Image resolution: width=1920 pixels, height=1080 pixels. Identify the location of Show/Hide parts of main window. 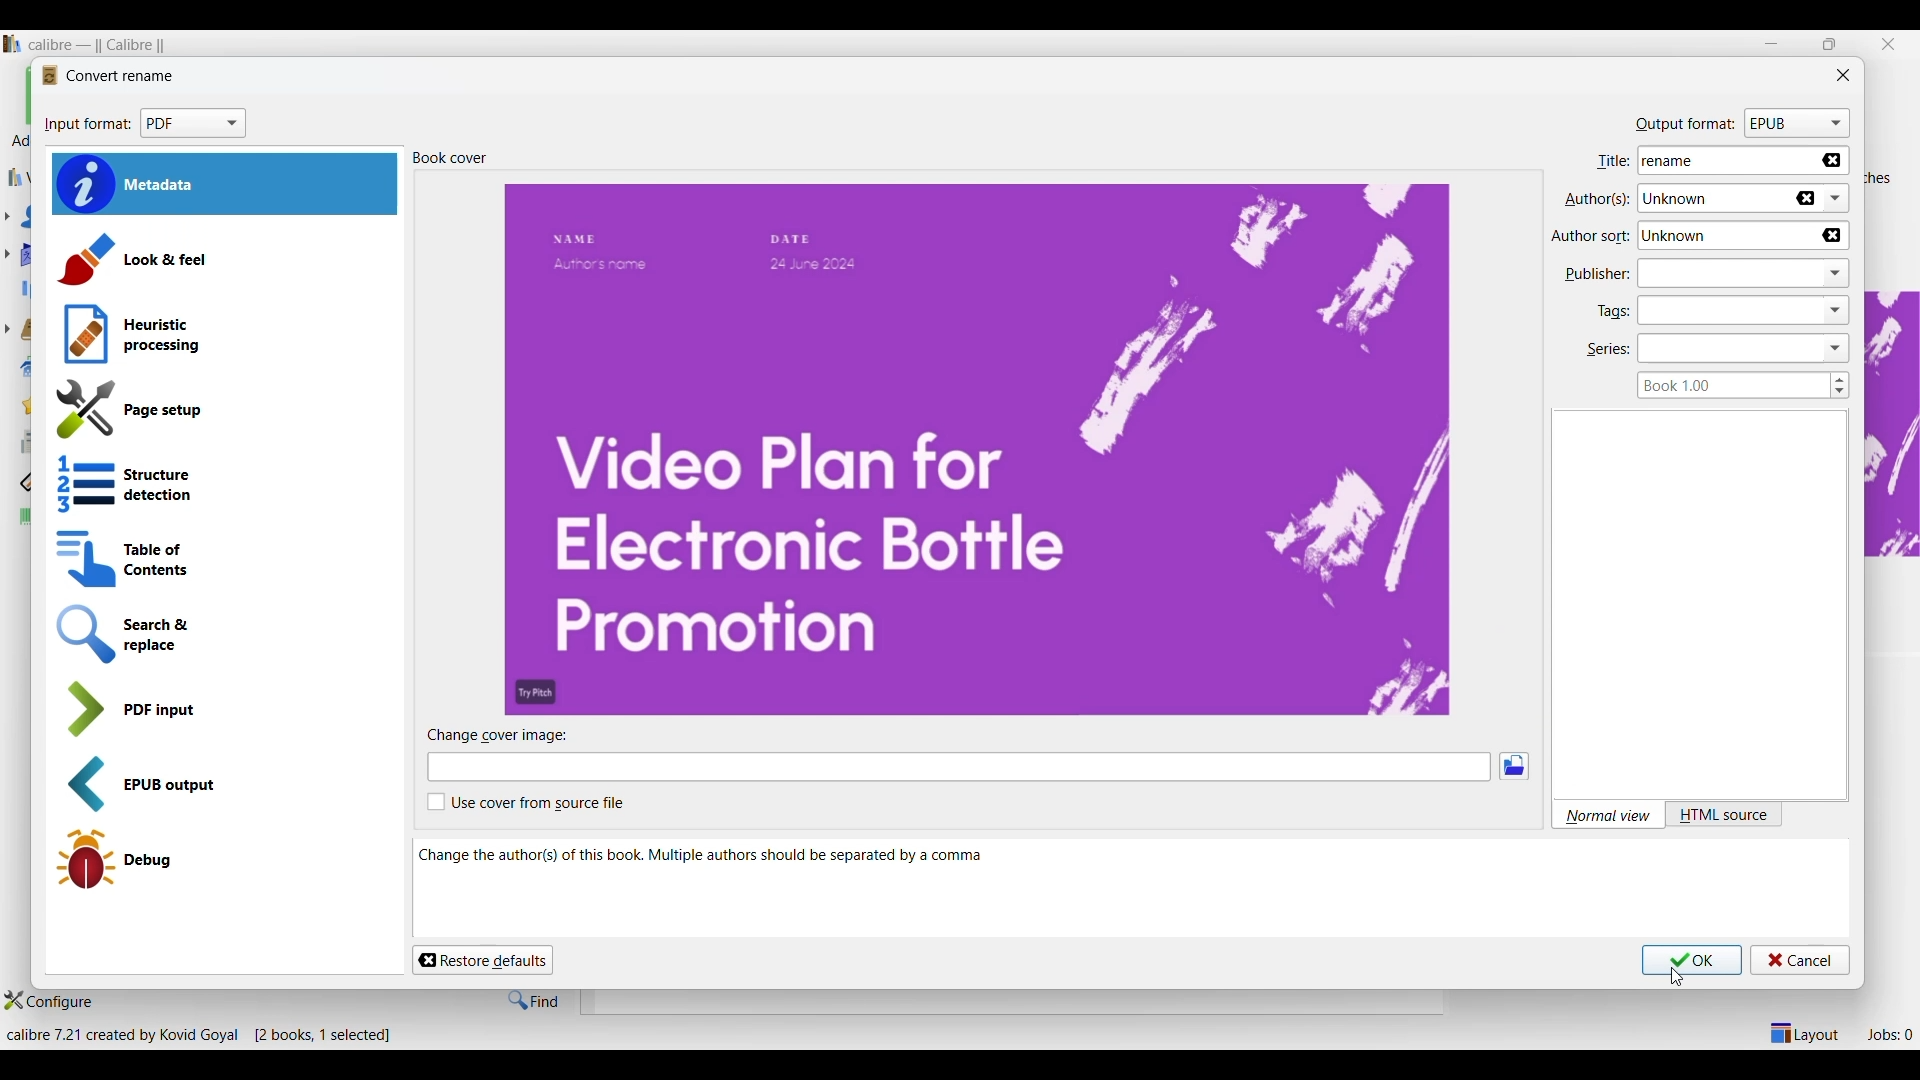
(1803, 1034).